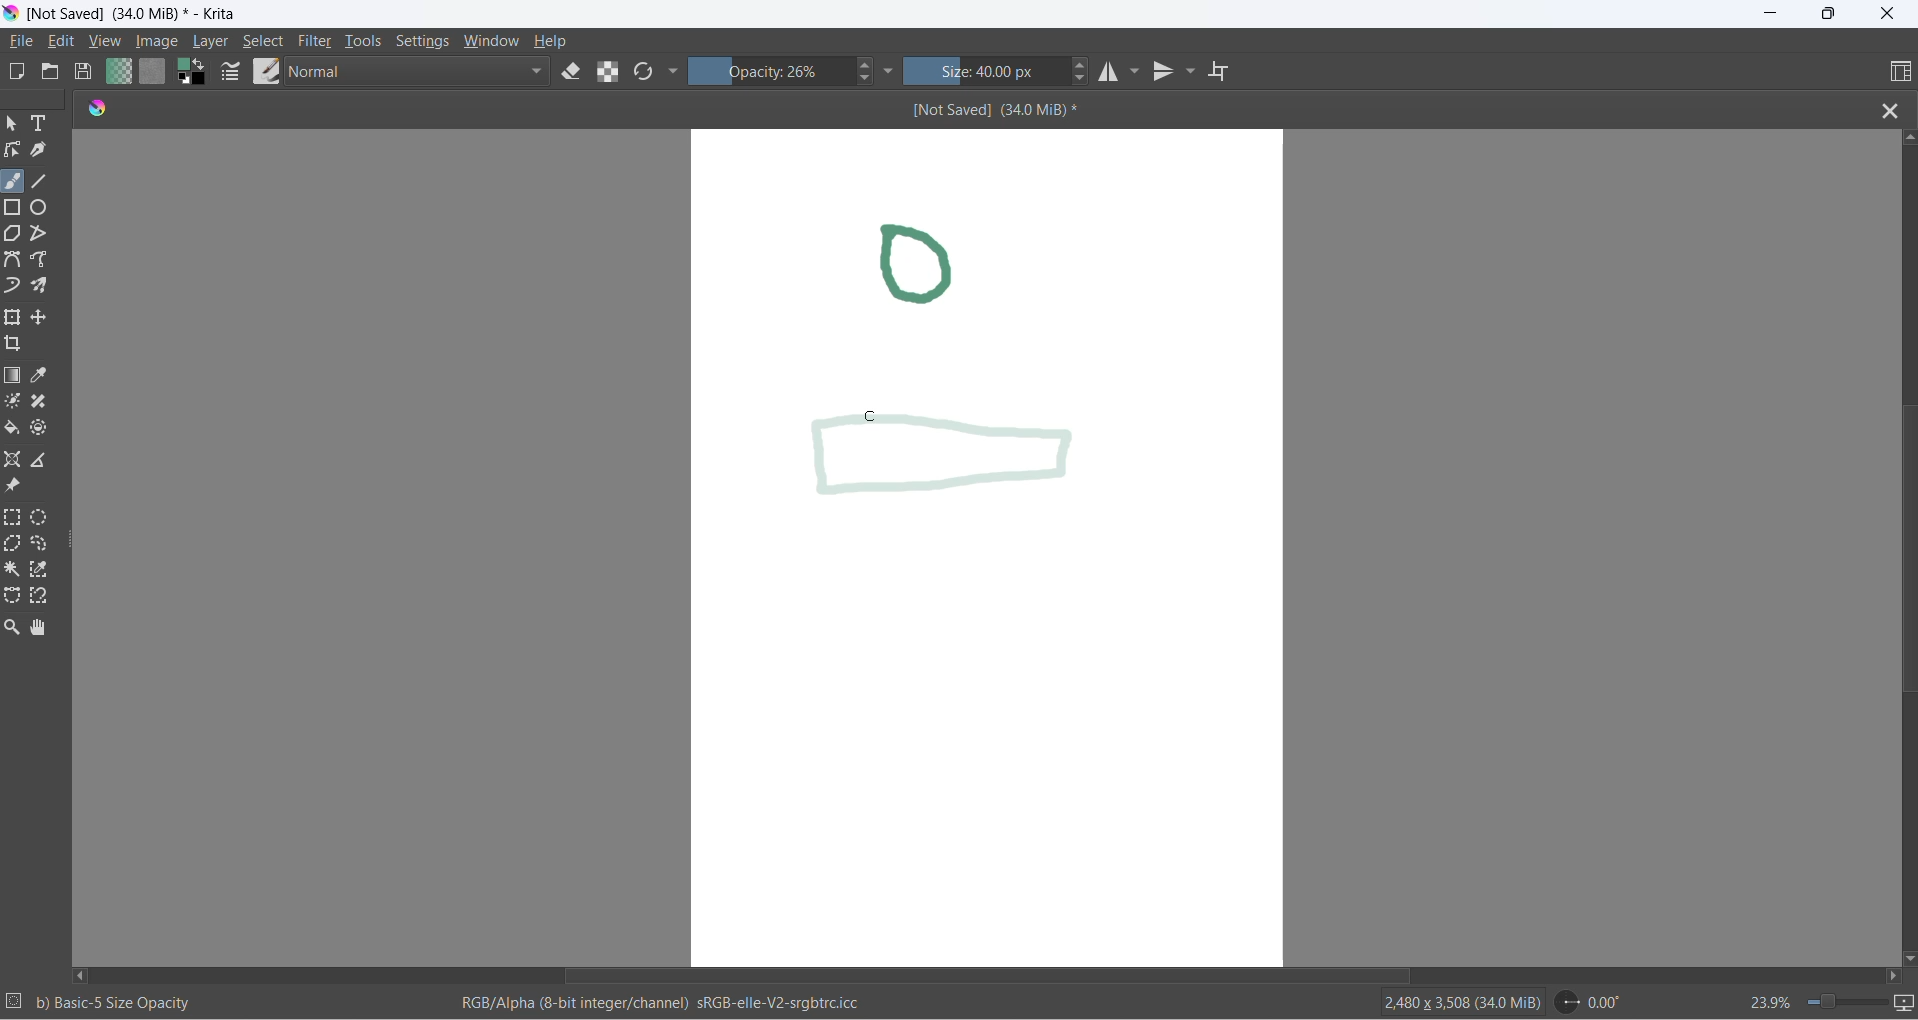  What do you see at coordinates (43, 597) in the screenshot?
I see `magnetic curve selection tool` at bounding box center [43, 597].